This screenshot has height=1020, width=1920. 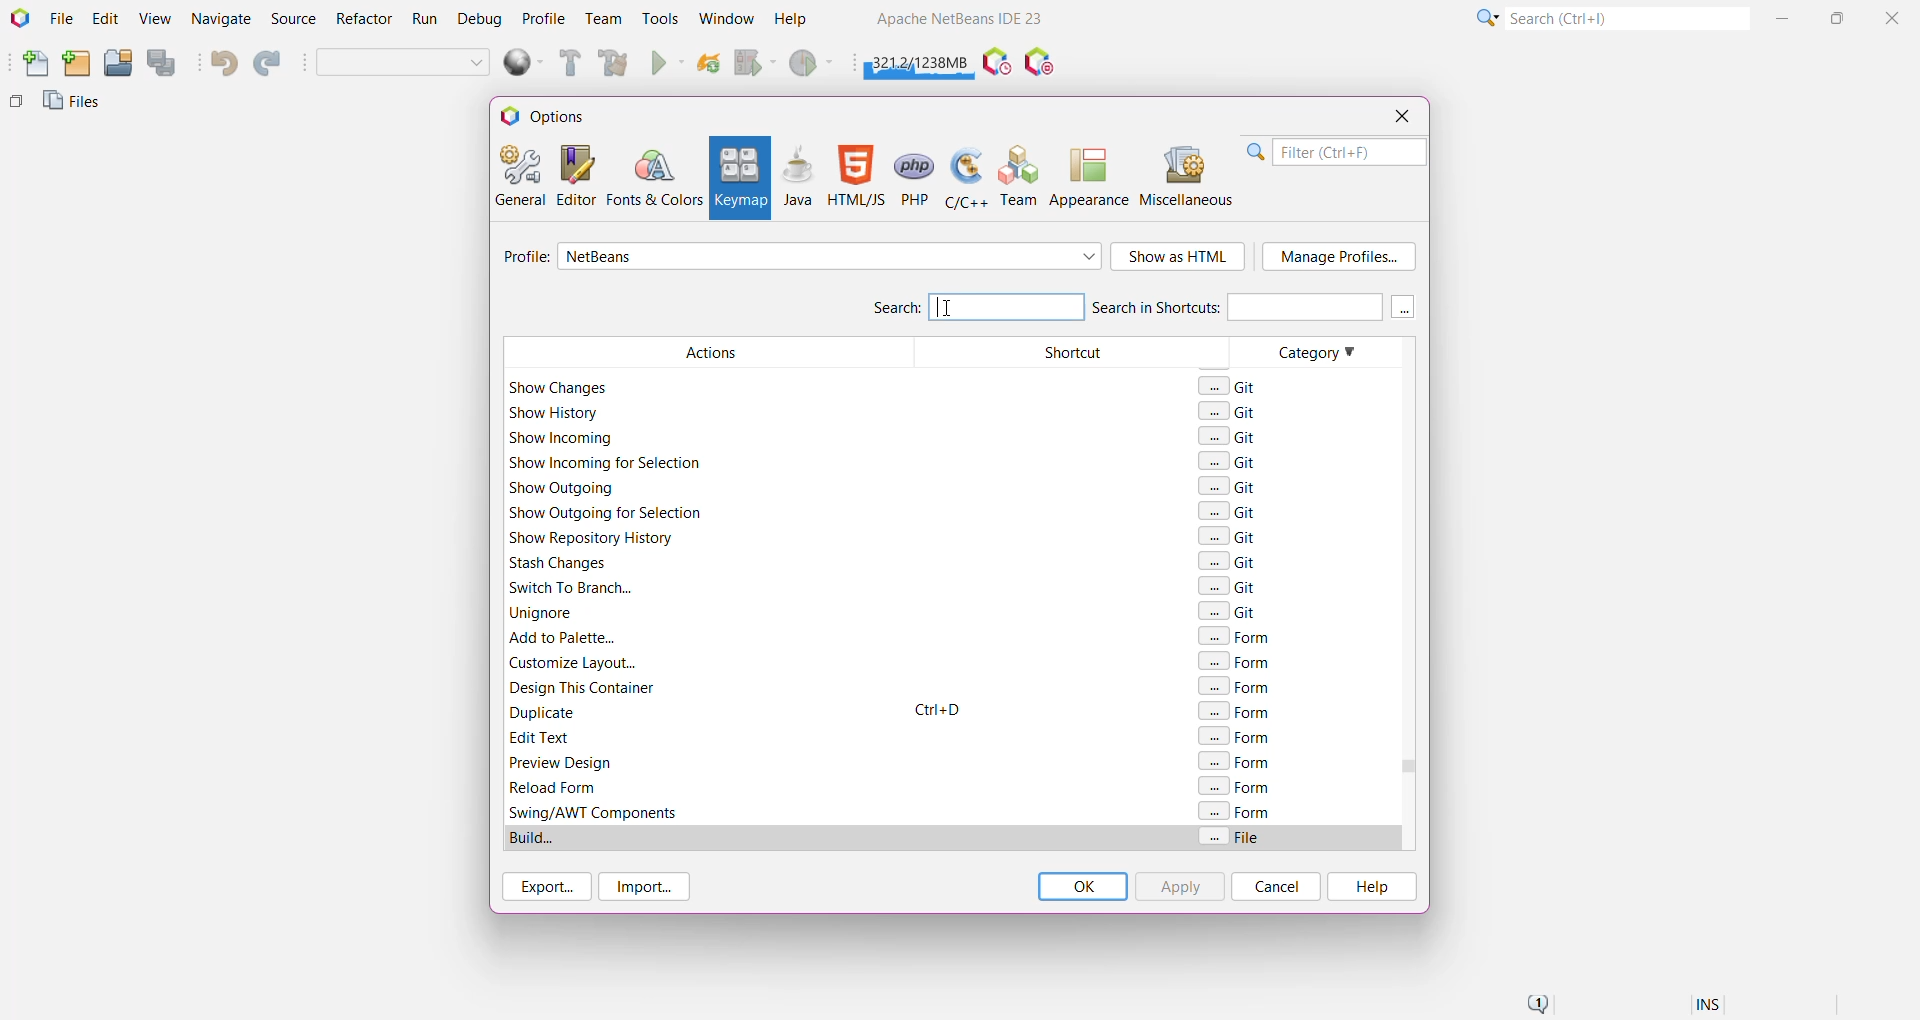 What do you see at coordinates (31, 65) in the screenshot?
I see `New File` at bounding box center [31, 65].